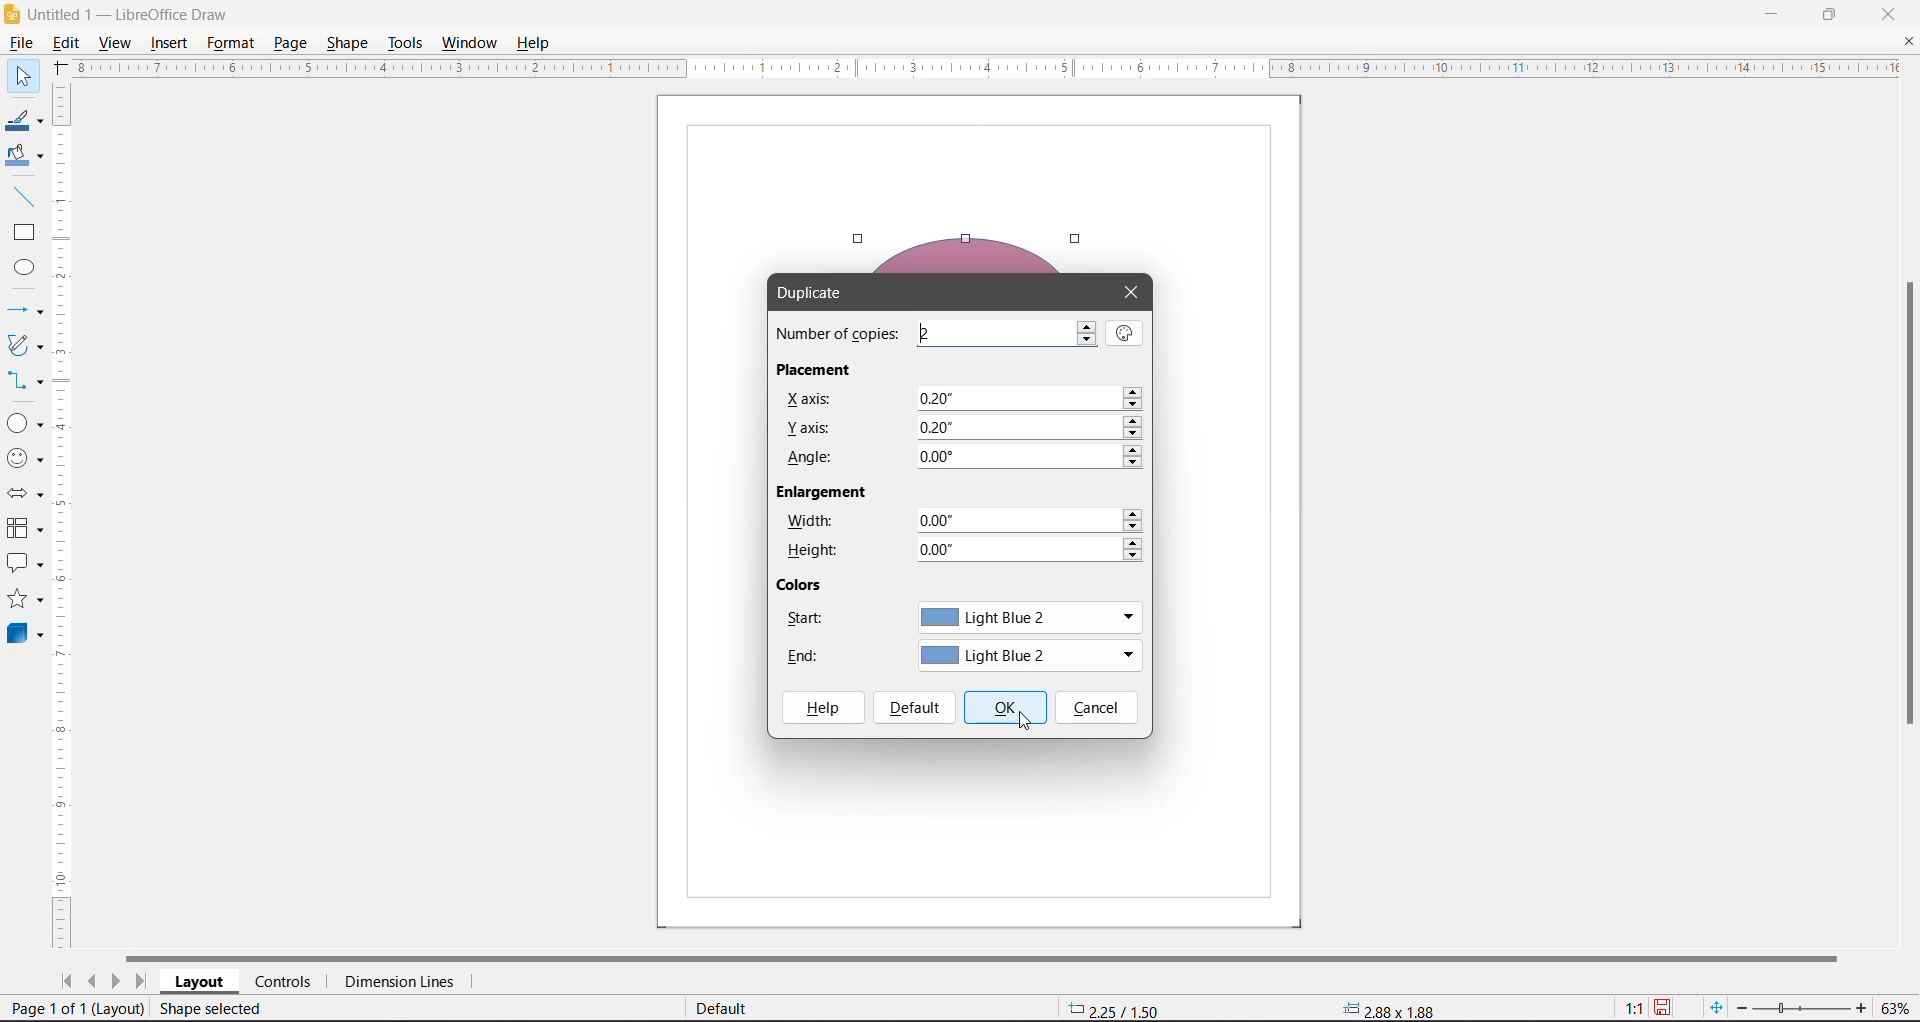 This screenshot has height=1022, width=1920. Describe the element at coordinates (1773, 15) in the screenshot. I see `Minimize` at that location.